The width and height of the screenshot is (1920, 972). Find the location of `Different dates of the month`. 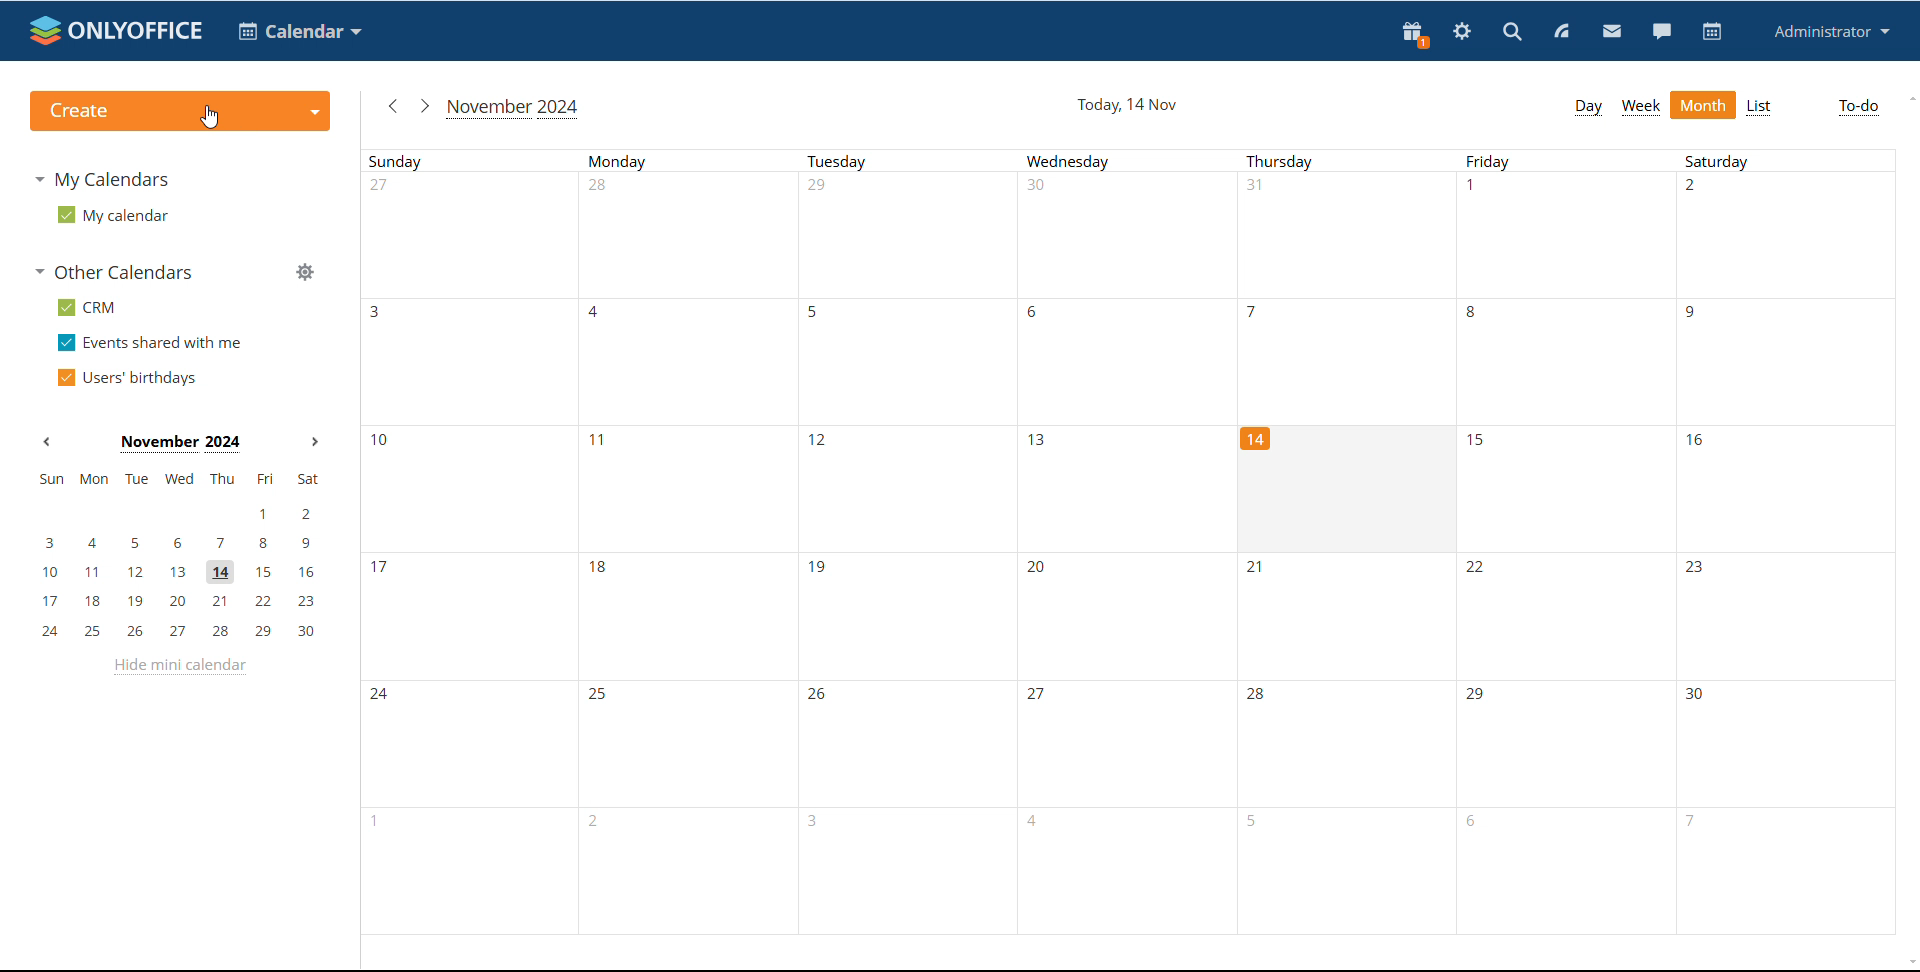

Different dates of the month is located at coordinates (800, 489).